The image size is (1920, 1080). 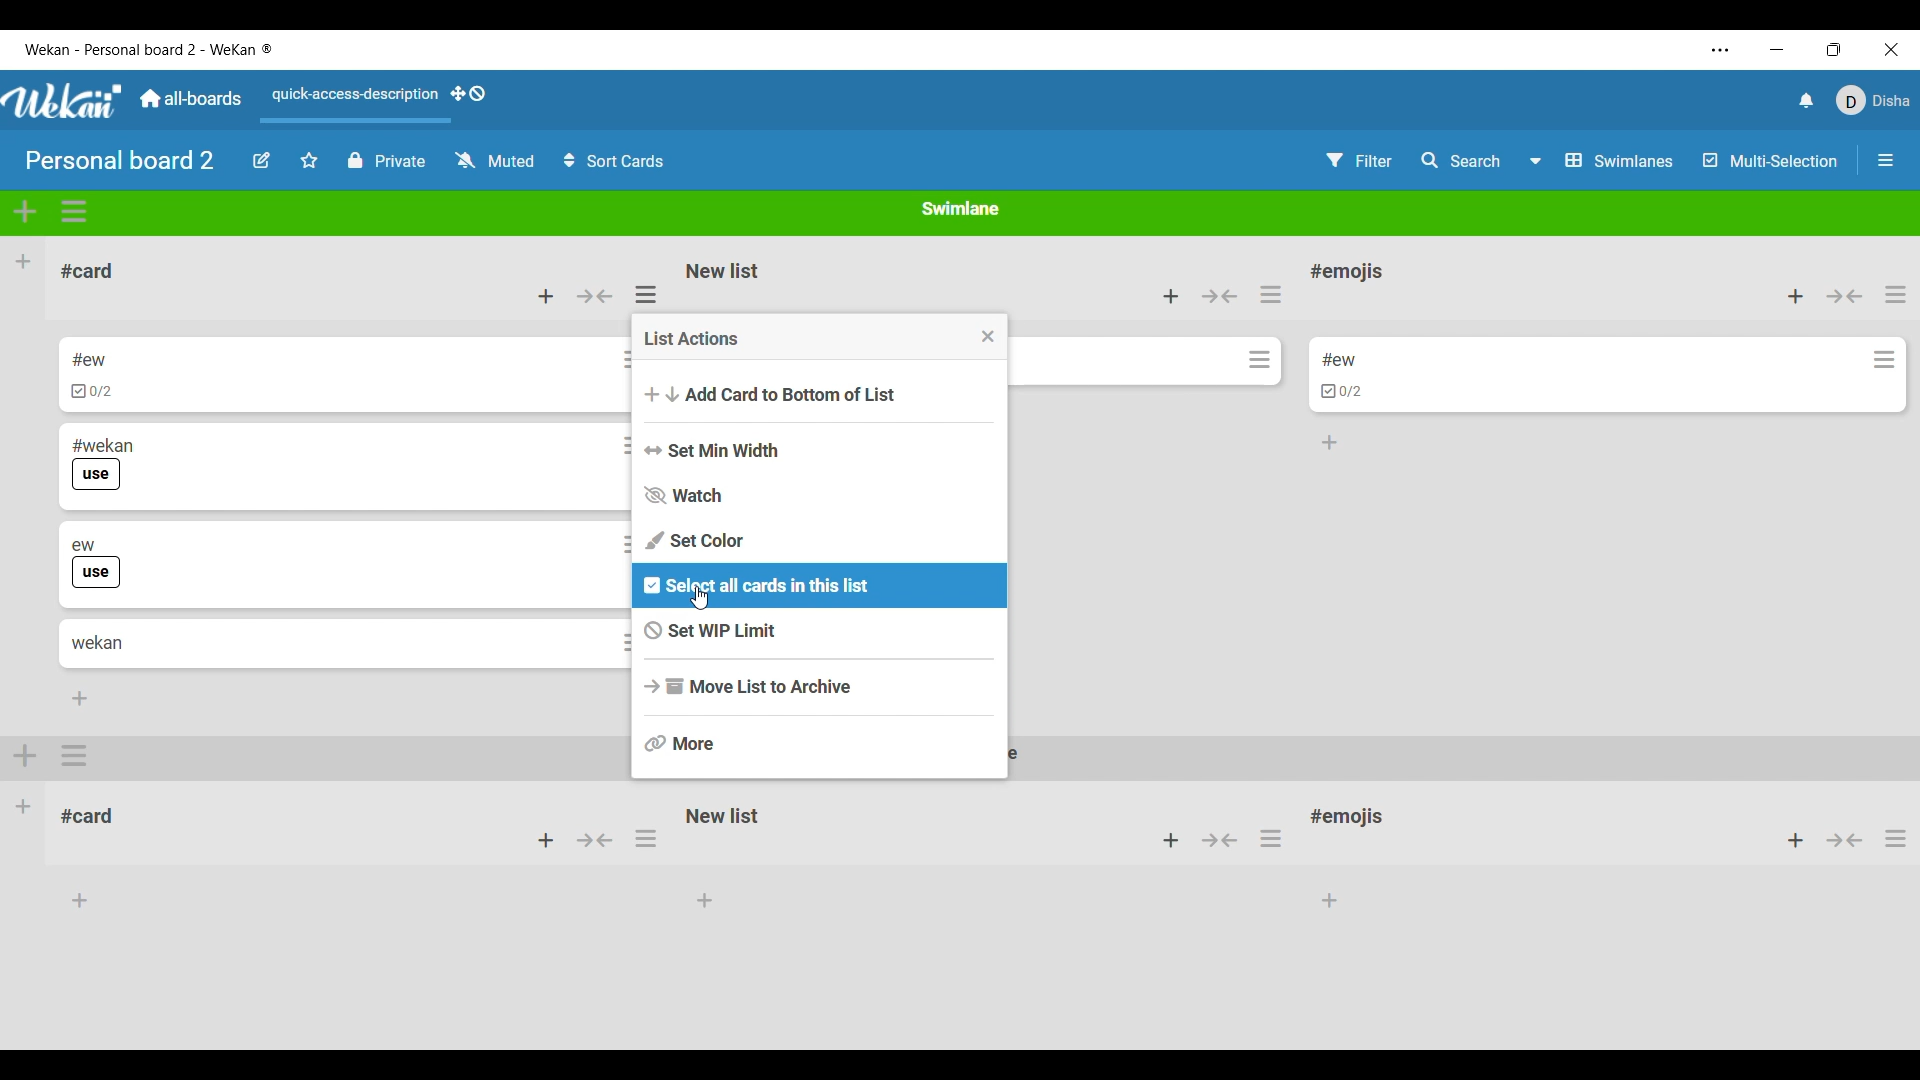 I want to click on Go to main dashboard, so click(x=190, y=99).